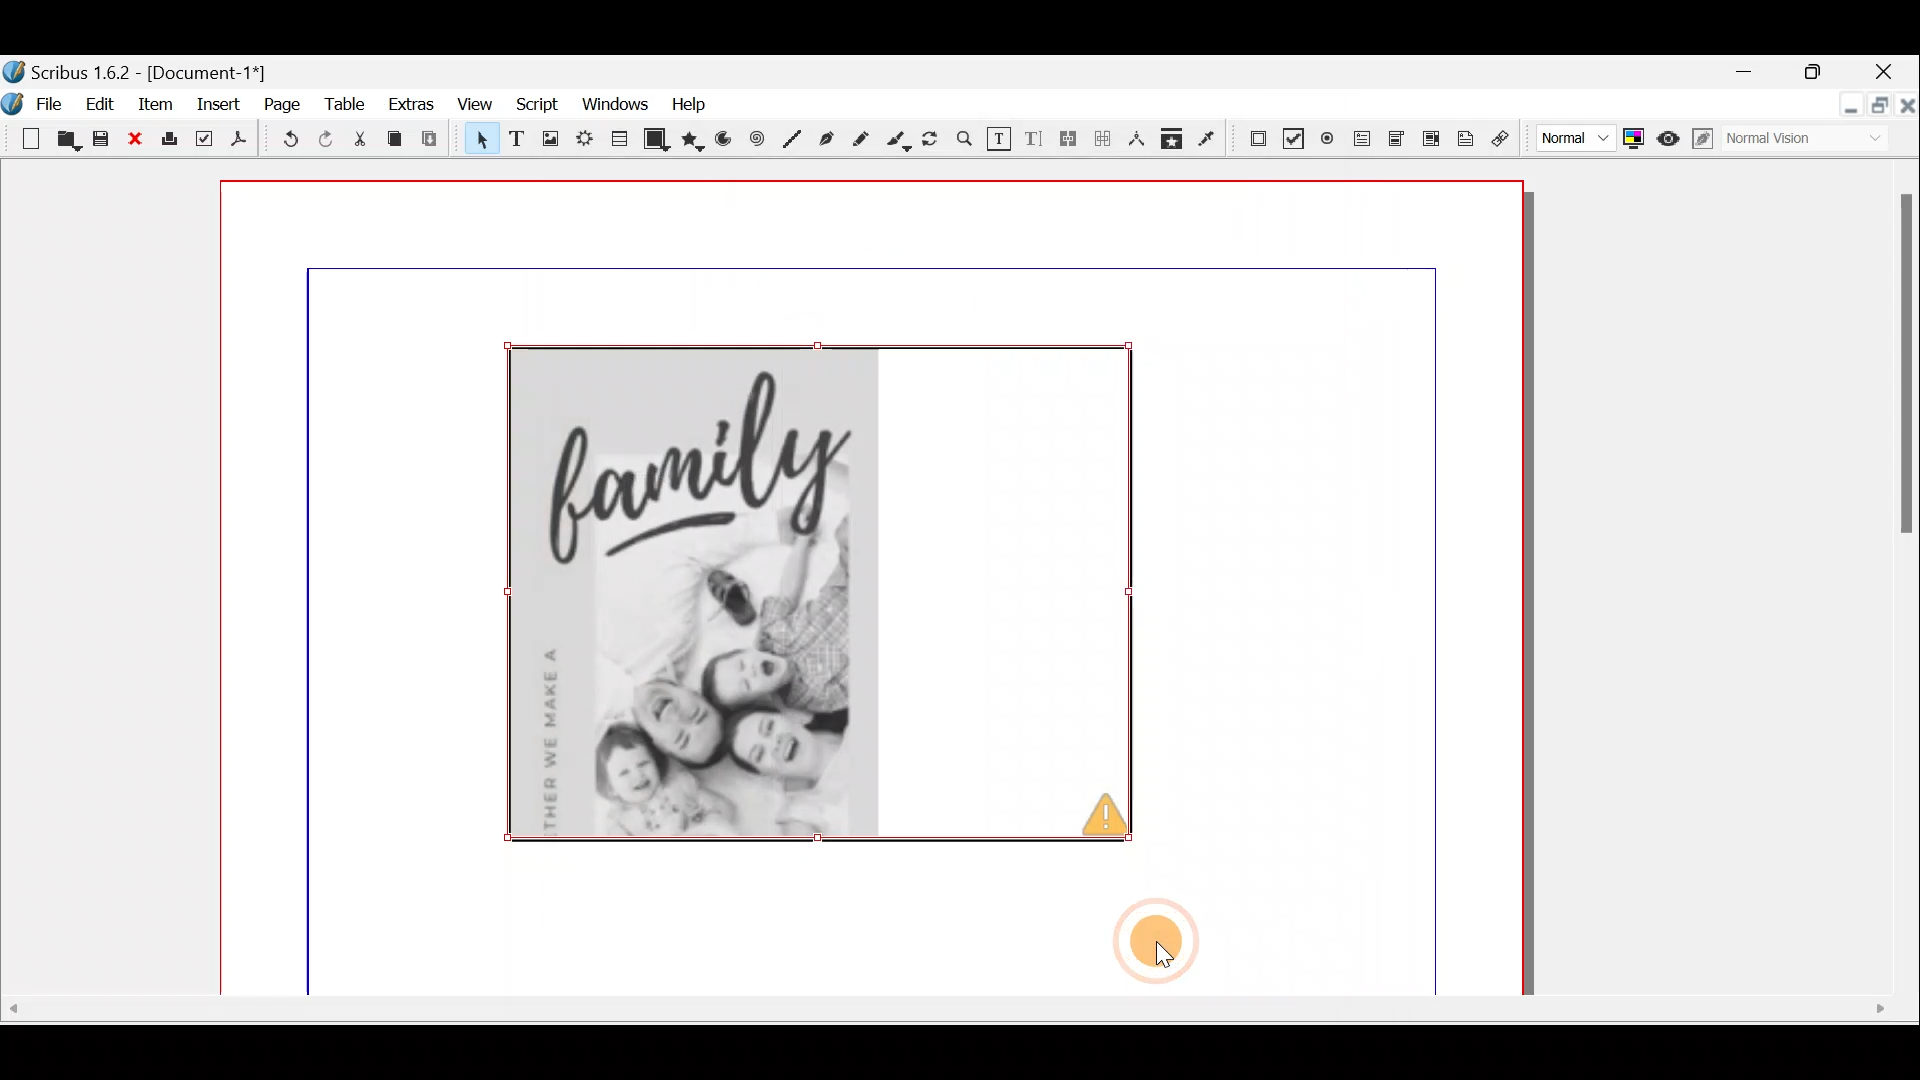 The height and width of the screenshot is (1080, 1920). Describe the element at coordinates (1844, 106) in the screenshot. I see `Minimise` at that location.